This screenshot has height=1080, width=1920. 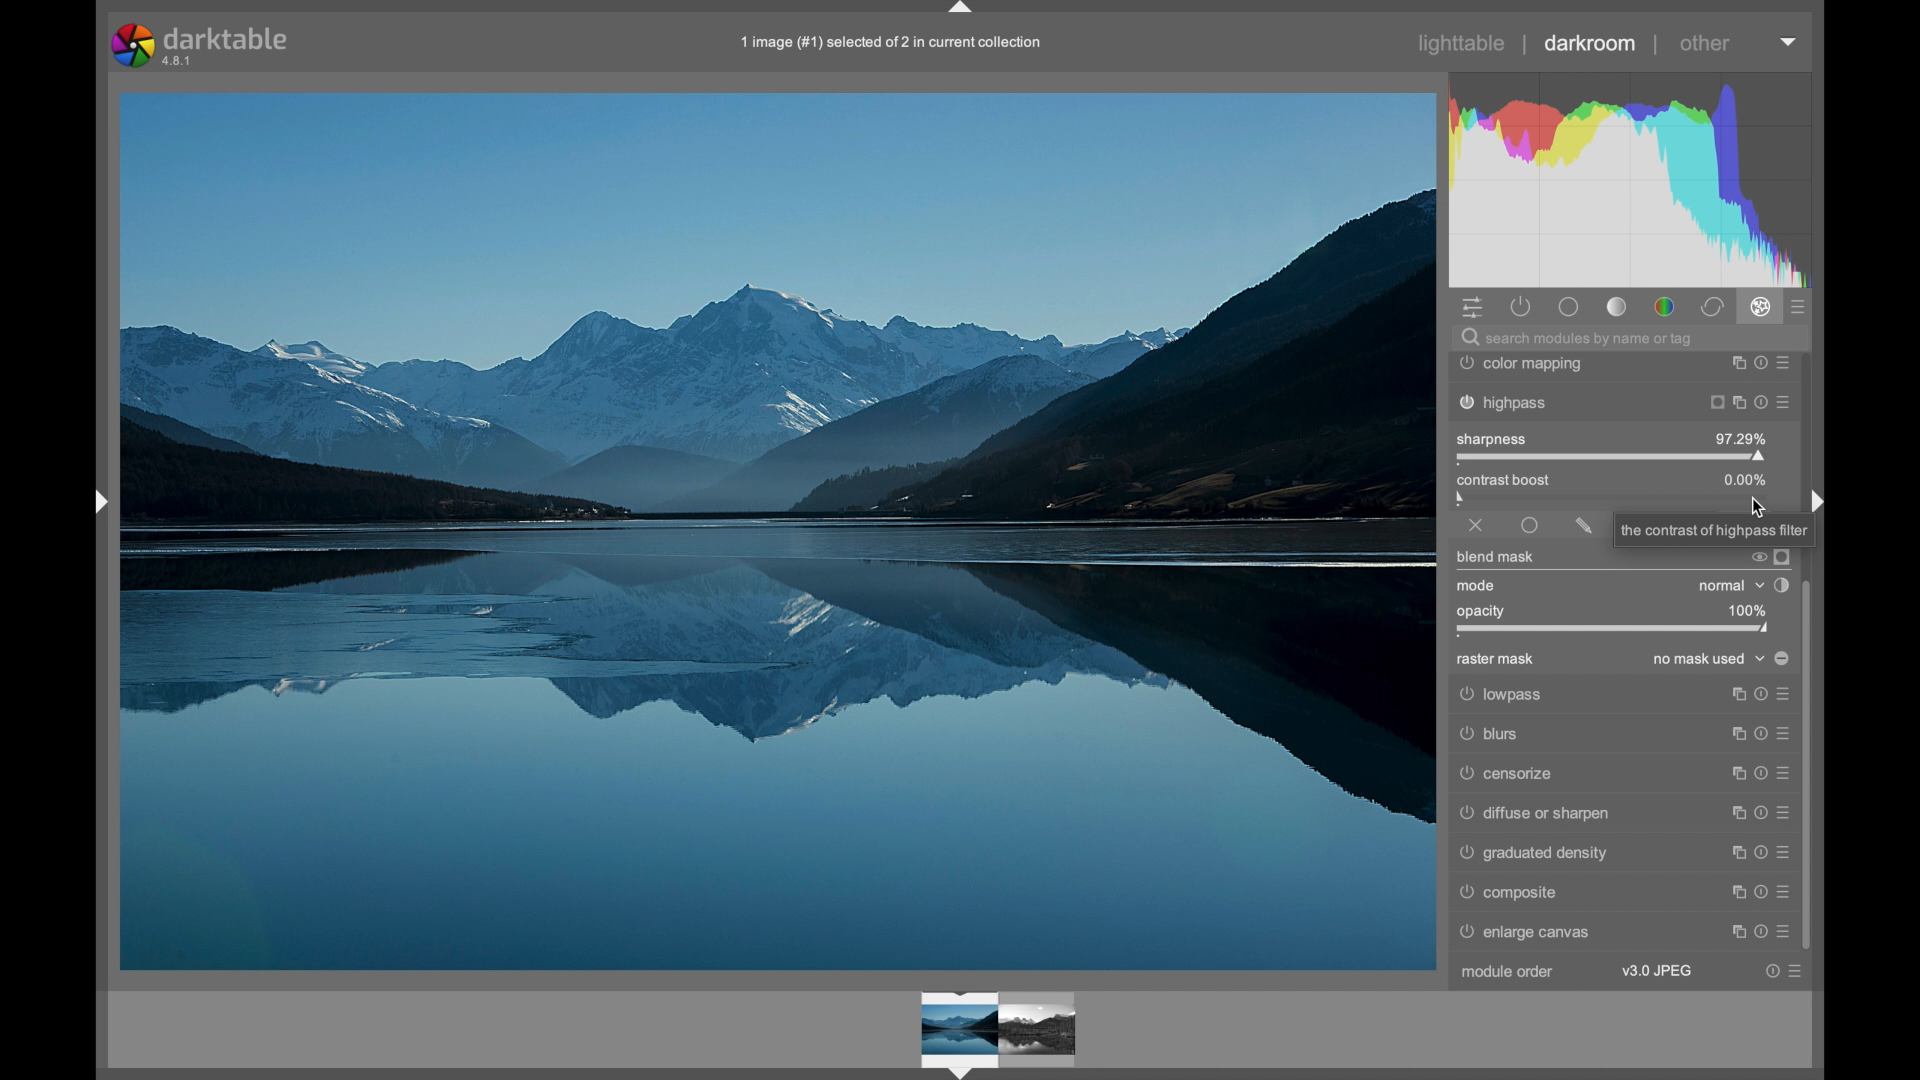 What do you see at coordinates (1006, 1028) in the screenshot?
I see `preview image` at bounding box center [1006, 1028].